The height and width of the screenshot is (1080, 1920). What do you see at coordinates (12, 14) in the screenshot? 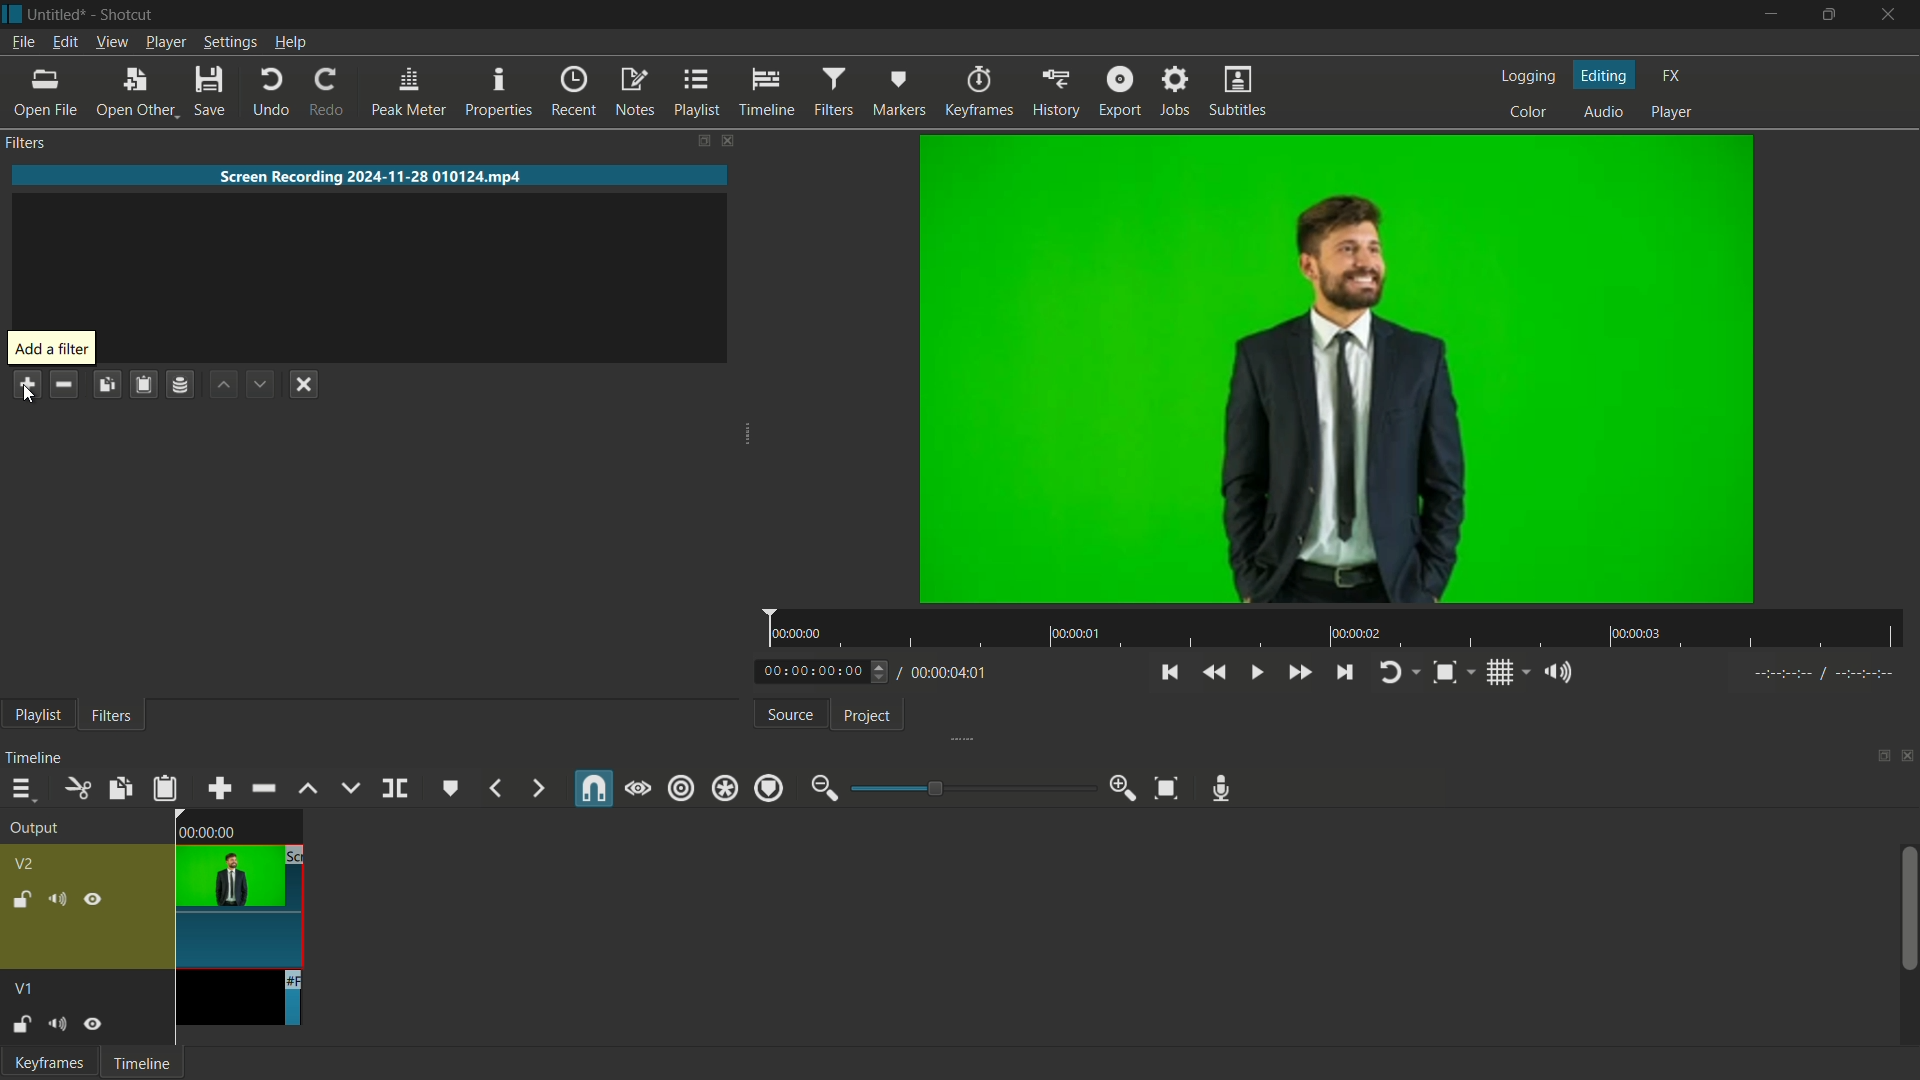
I see `app icon` at bounding box center [12, 14].